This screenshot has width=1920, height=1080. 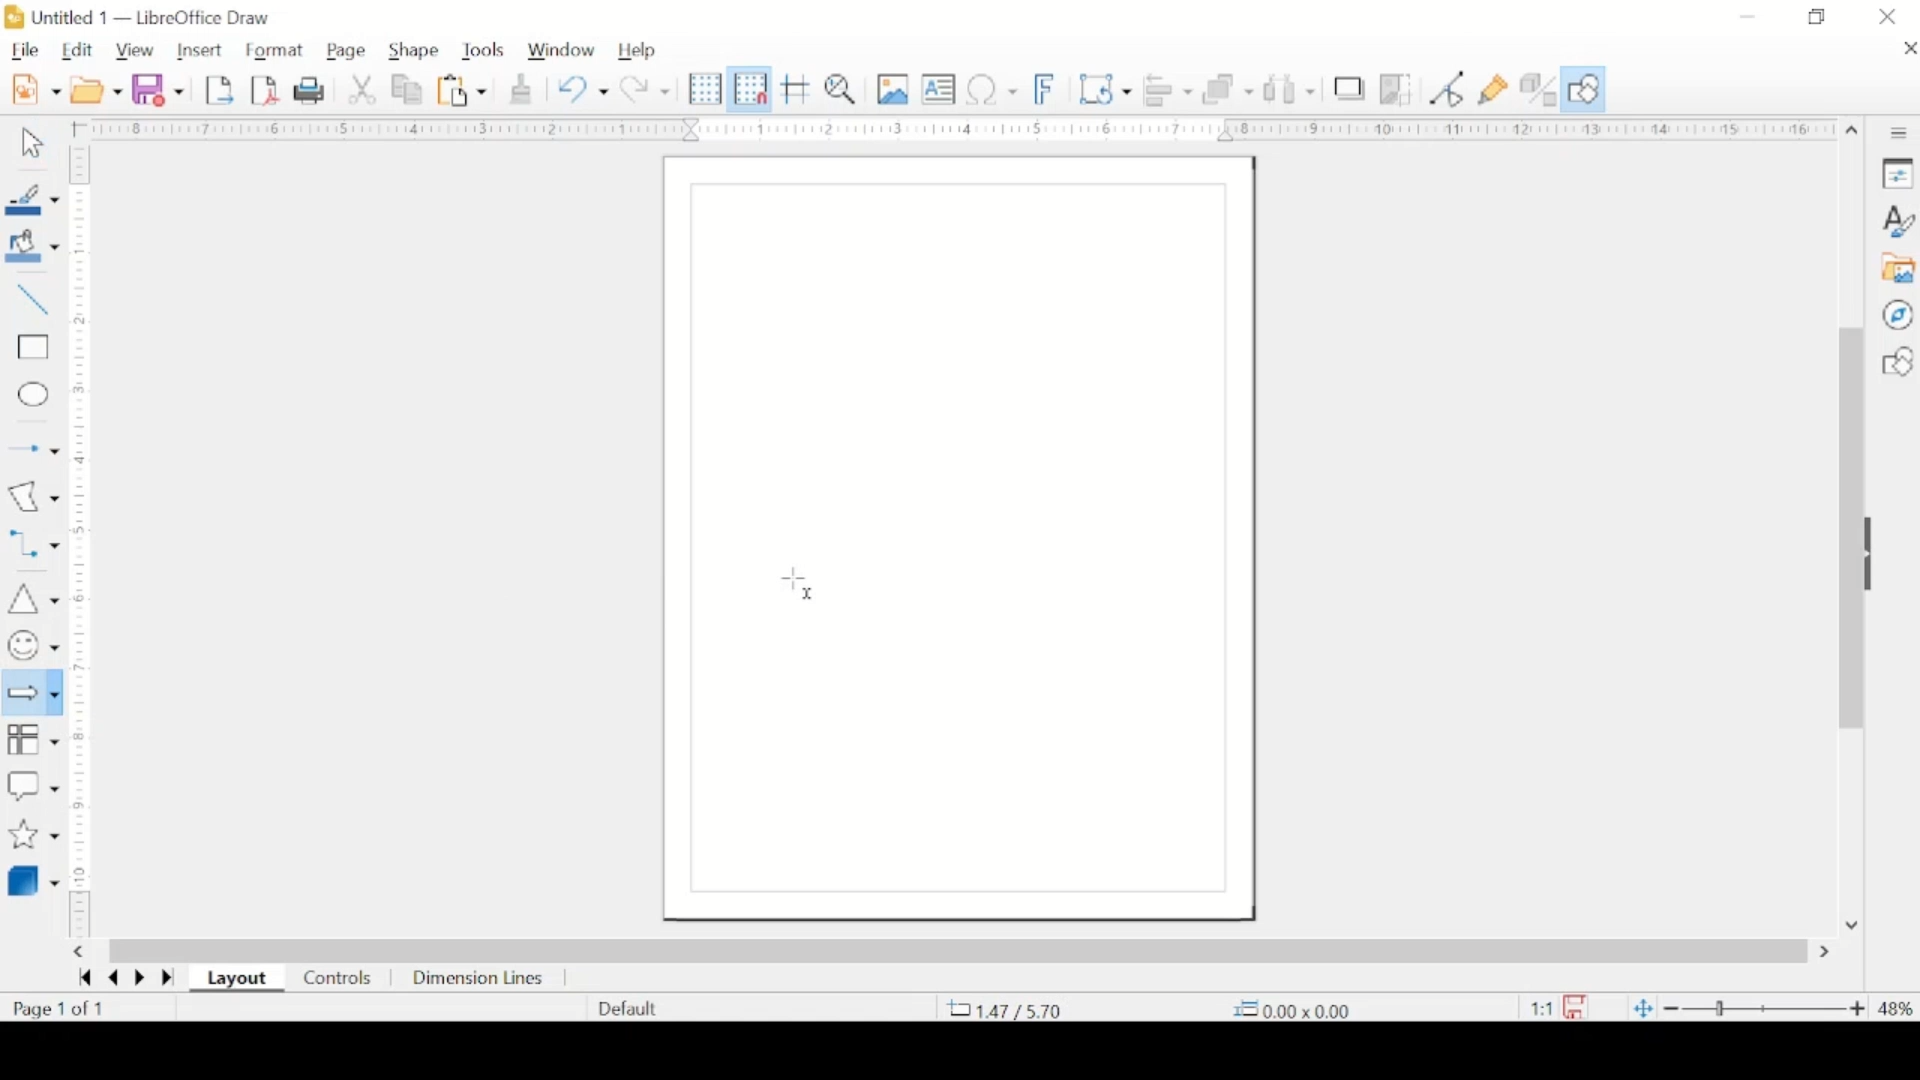 What do you see at coordinates (1349, 86) in the screenshot?
I see `shadow` at bounding box center [1349, 86].